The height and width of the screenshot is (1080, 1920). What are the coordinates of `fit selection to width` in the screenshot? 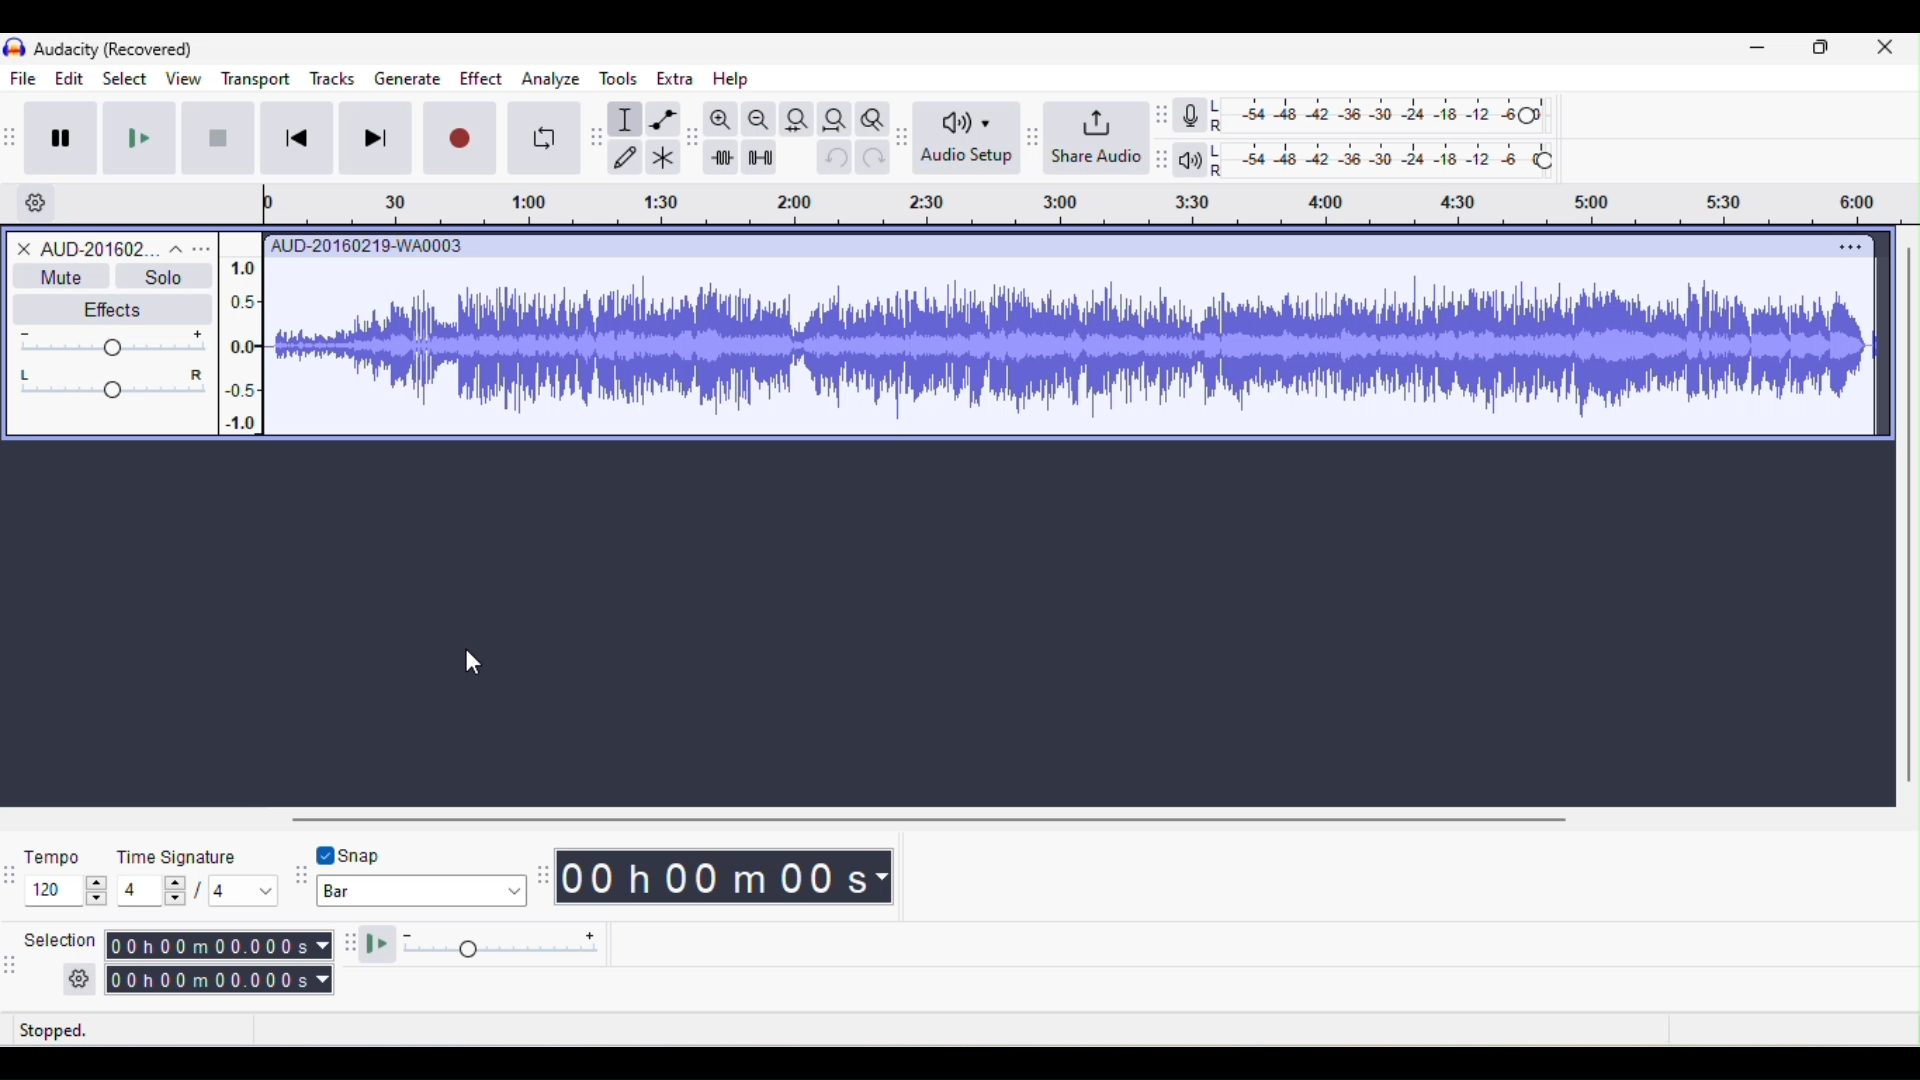 It's located at (796, 122).